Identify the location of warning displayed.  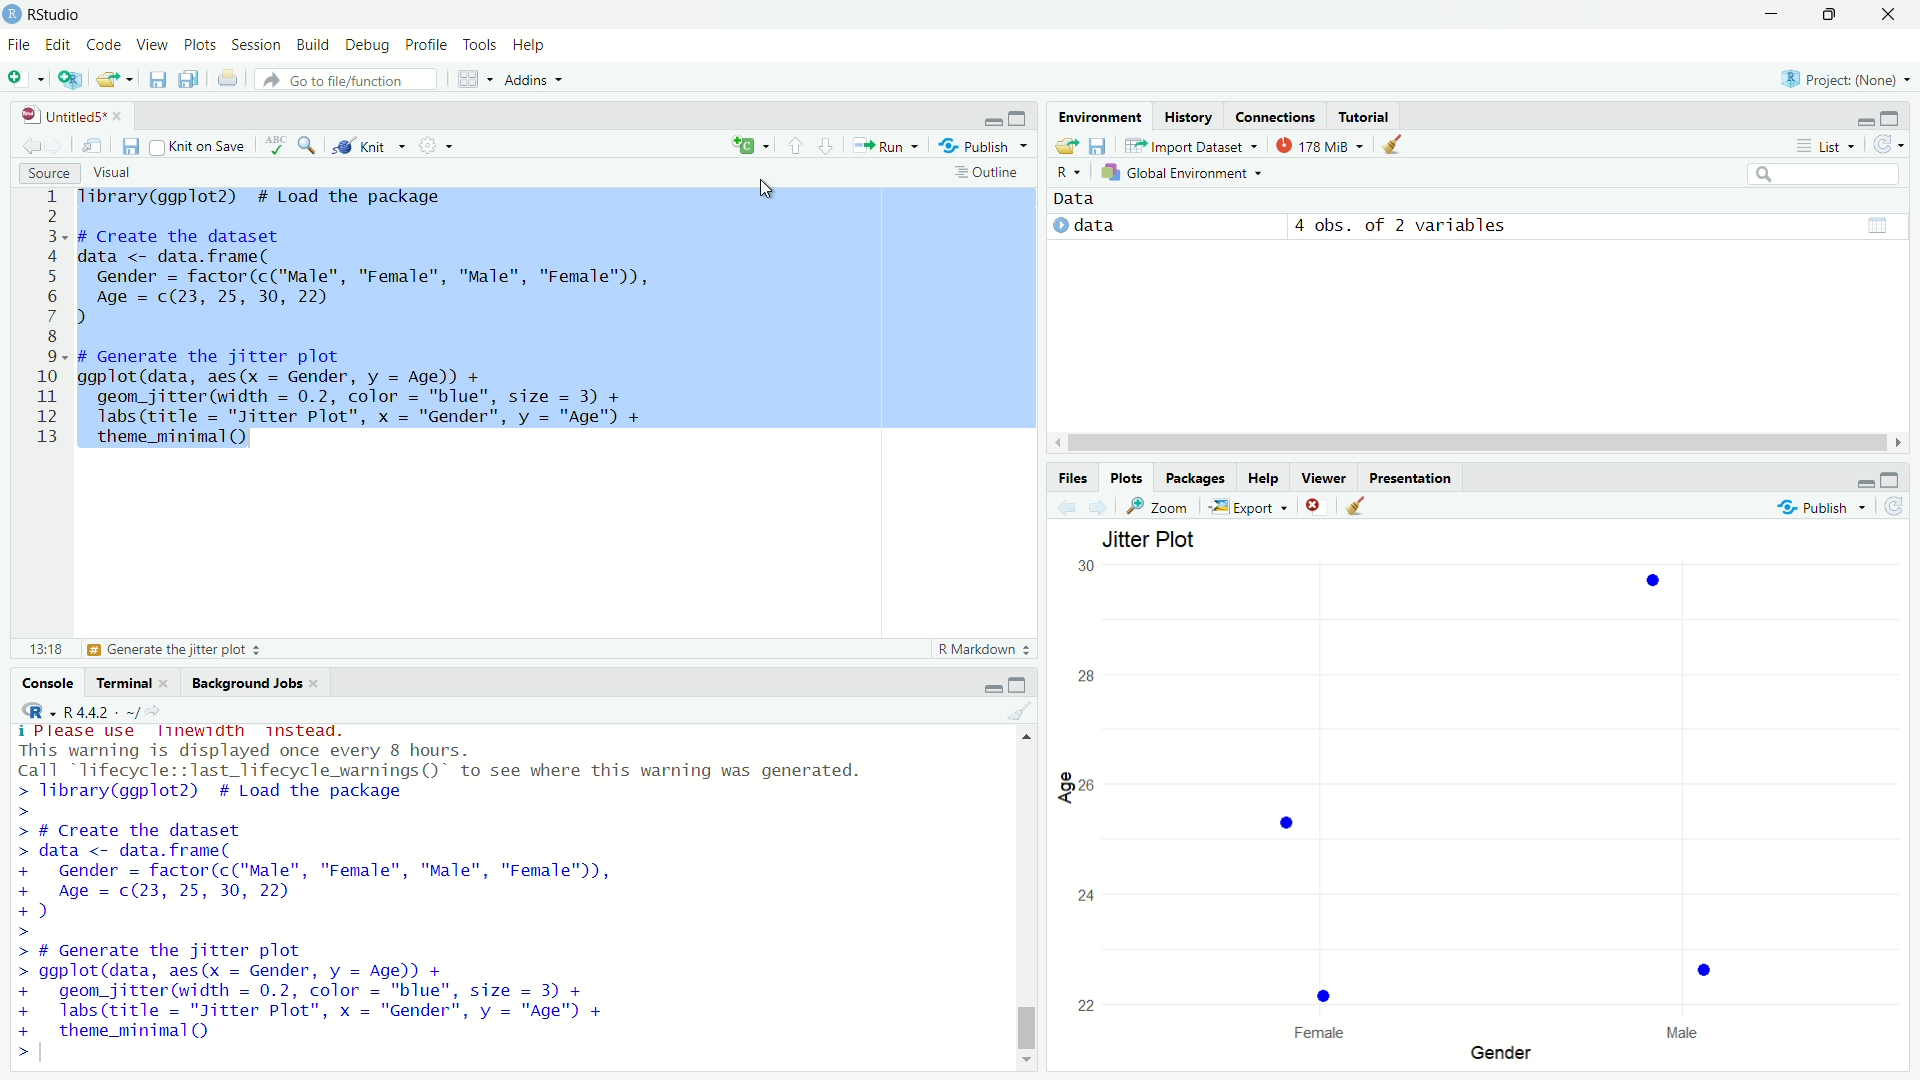
(434, 762).